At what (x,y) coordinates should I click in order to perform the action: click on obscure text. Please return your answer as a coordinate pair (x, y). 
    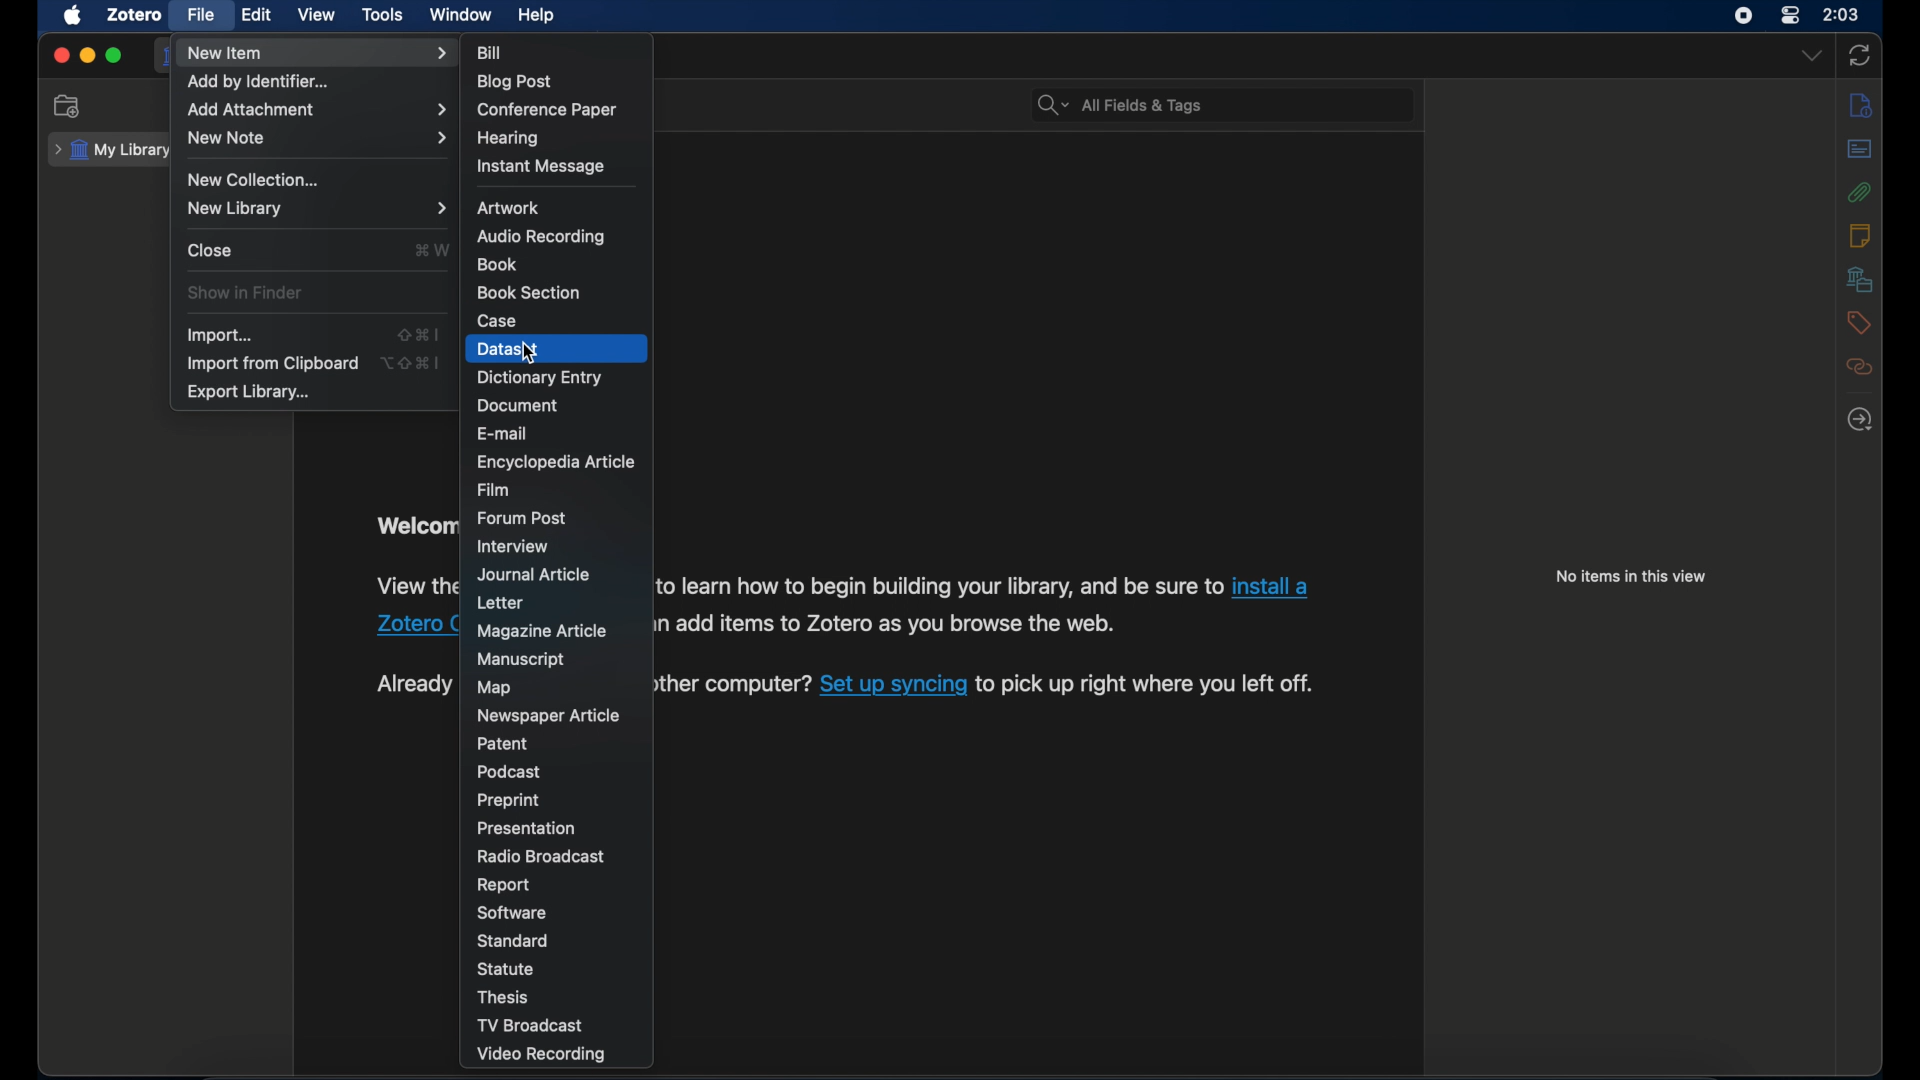
    Looking at the image, I should click on (414, 528).